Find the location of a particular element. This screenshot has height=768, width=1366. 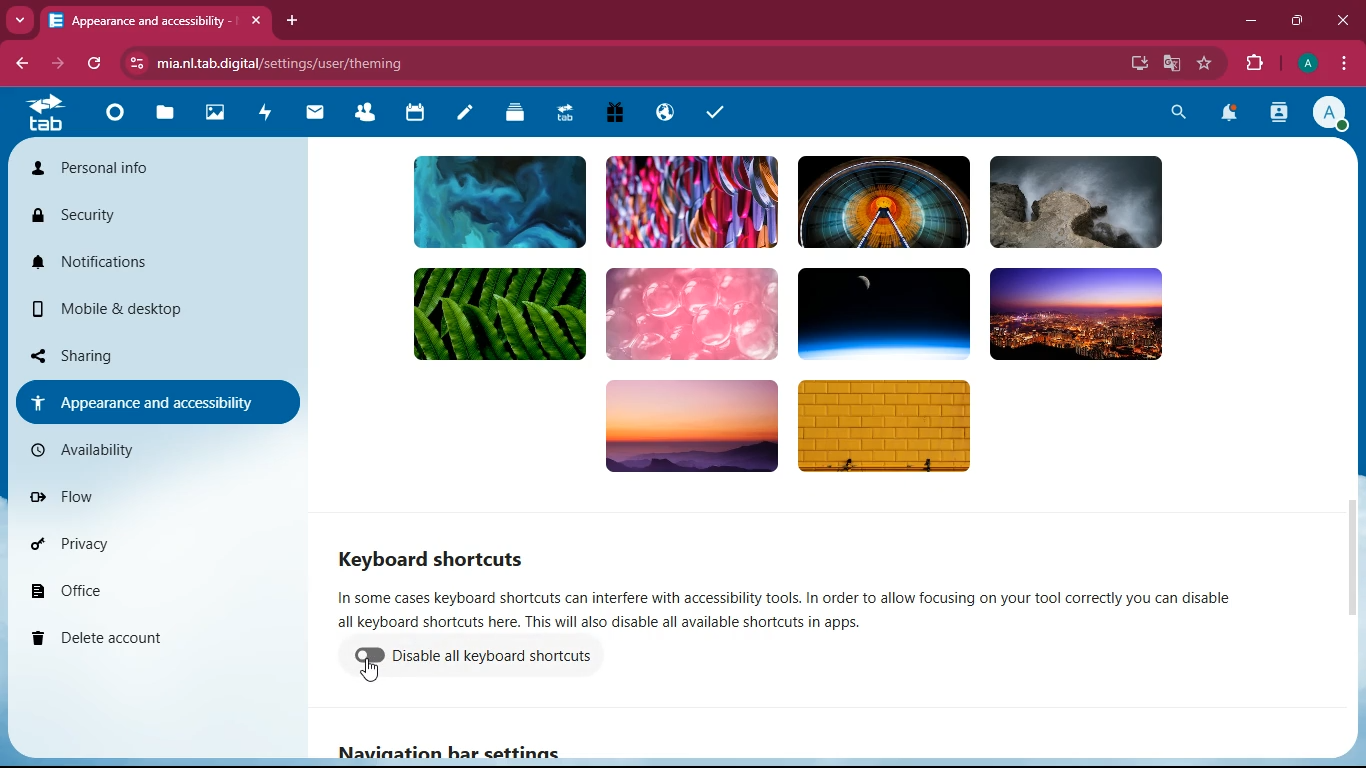

notifications is located at coordinates (1228, 114).